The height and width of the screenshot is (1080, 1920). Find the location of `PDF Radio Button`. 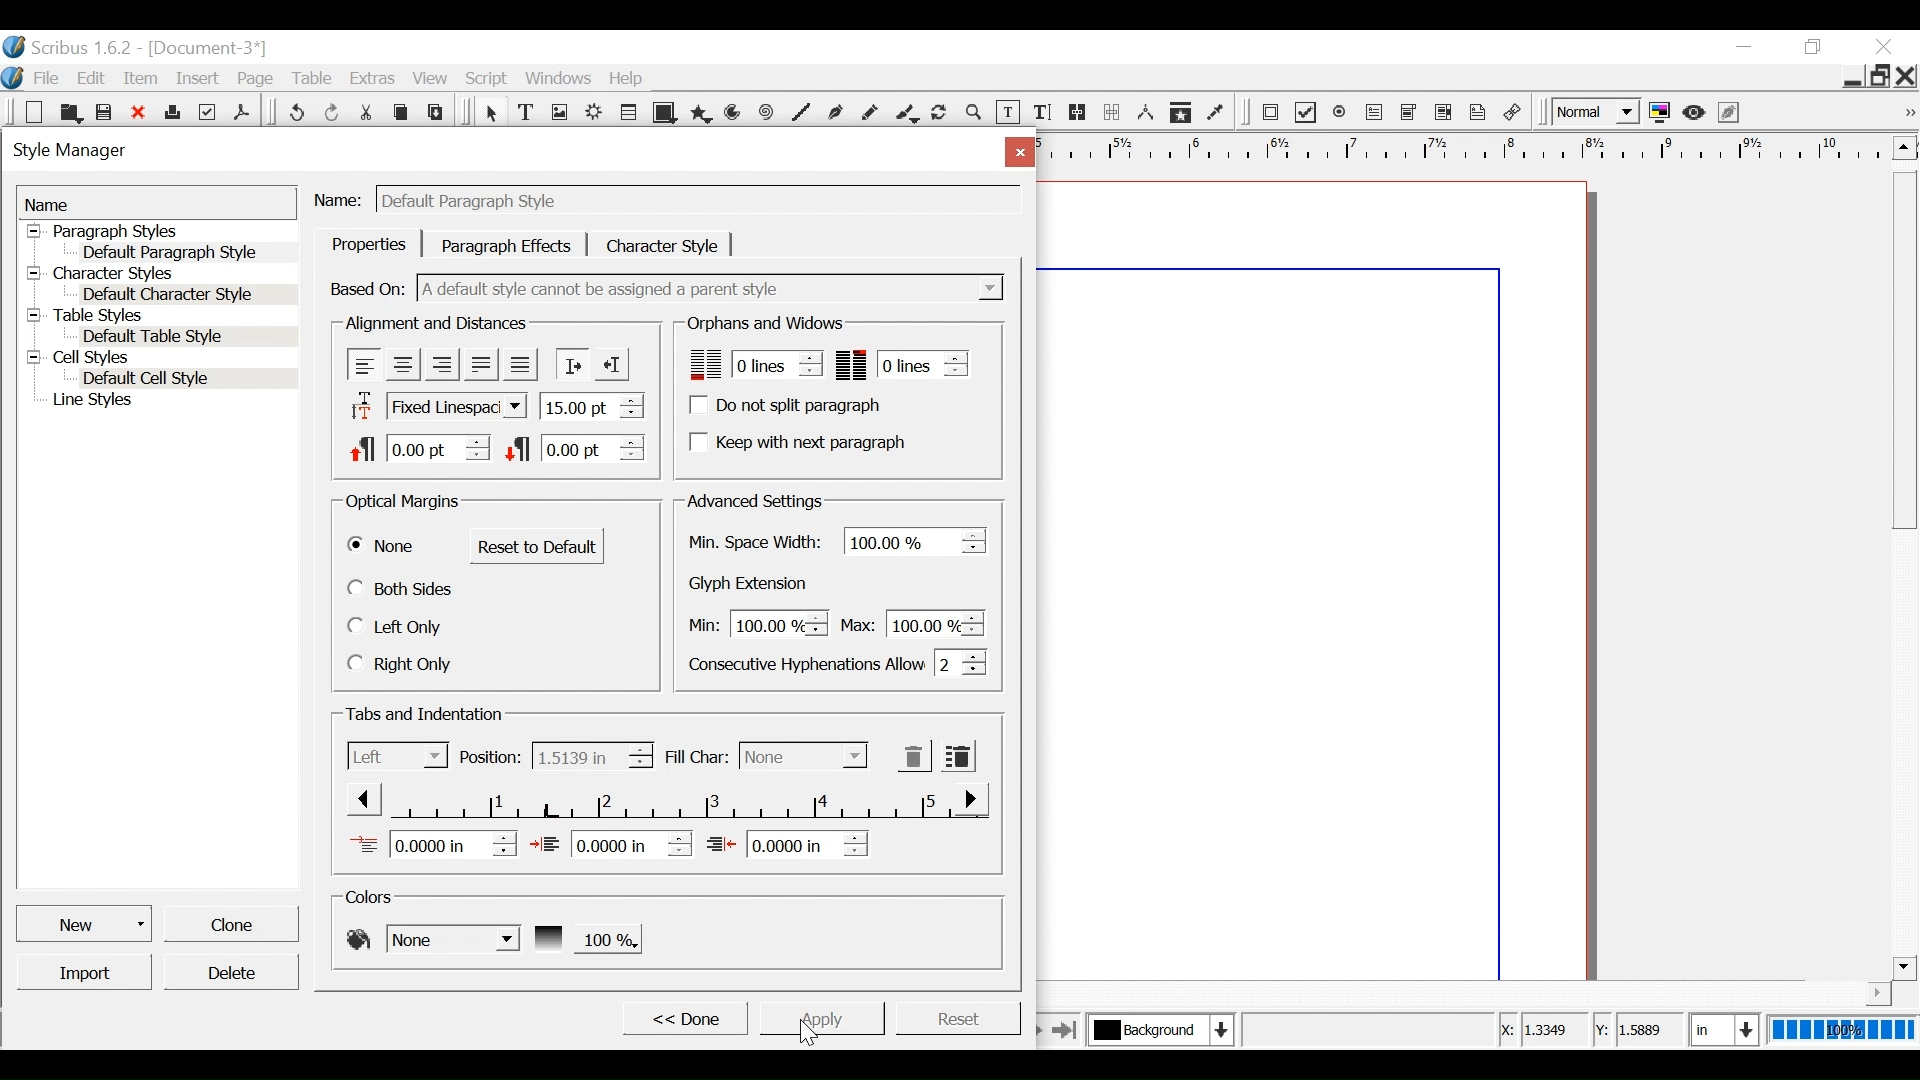

PDF Radio Button is located at coordinates (1341, 113).